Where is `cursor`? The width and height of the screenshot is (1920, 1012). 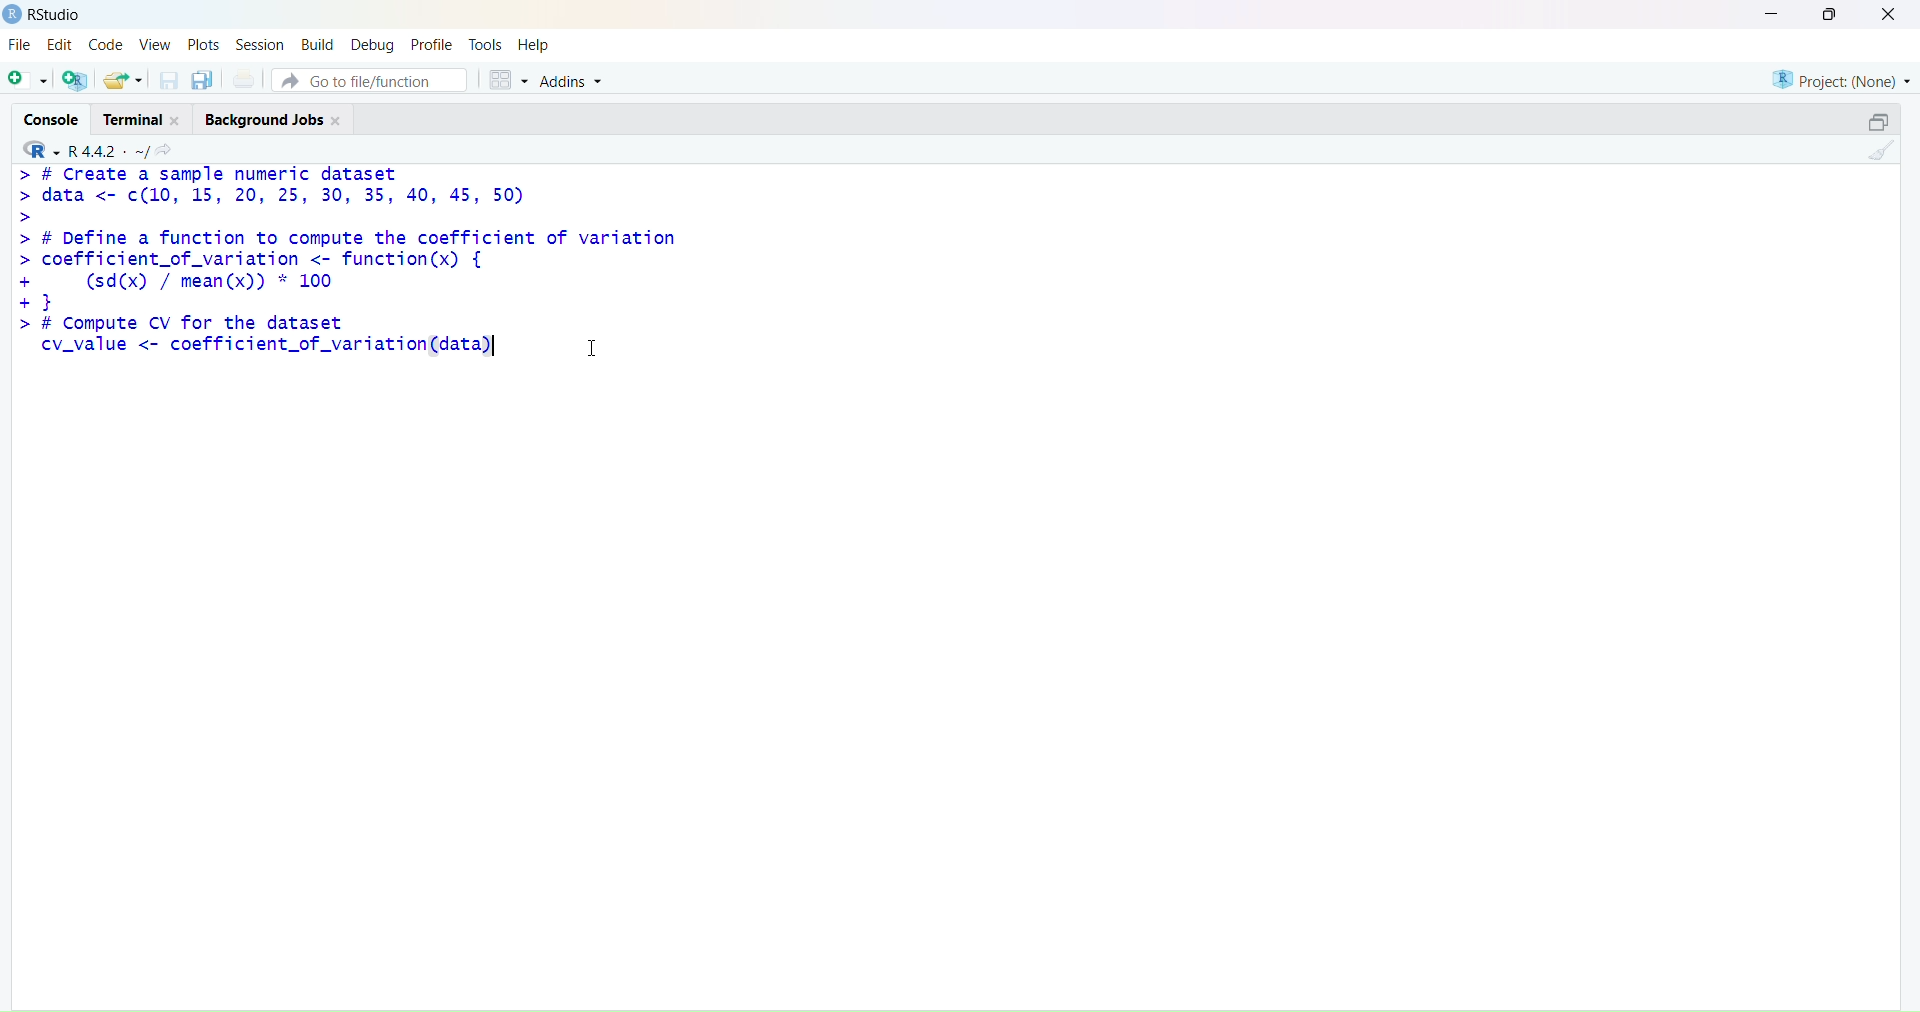
cursor is located at coordinates (592, 347).